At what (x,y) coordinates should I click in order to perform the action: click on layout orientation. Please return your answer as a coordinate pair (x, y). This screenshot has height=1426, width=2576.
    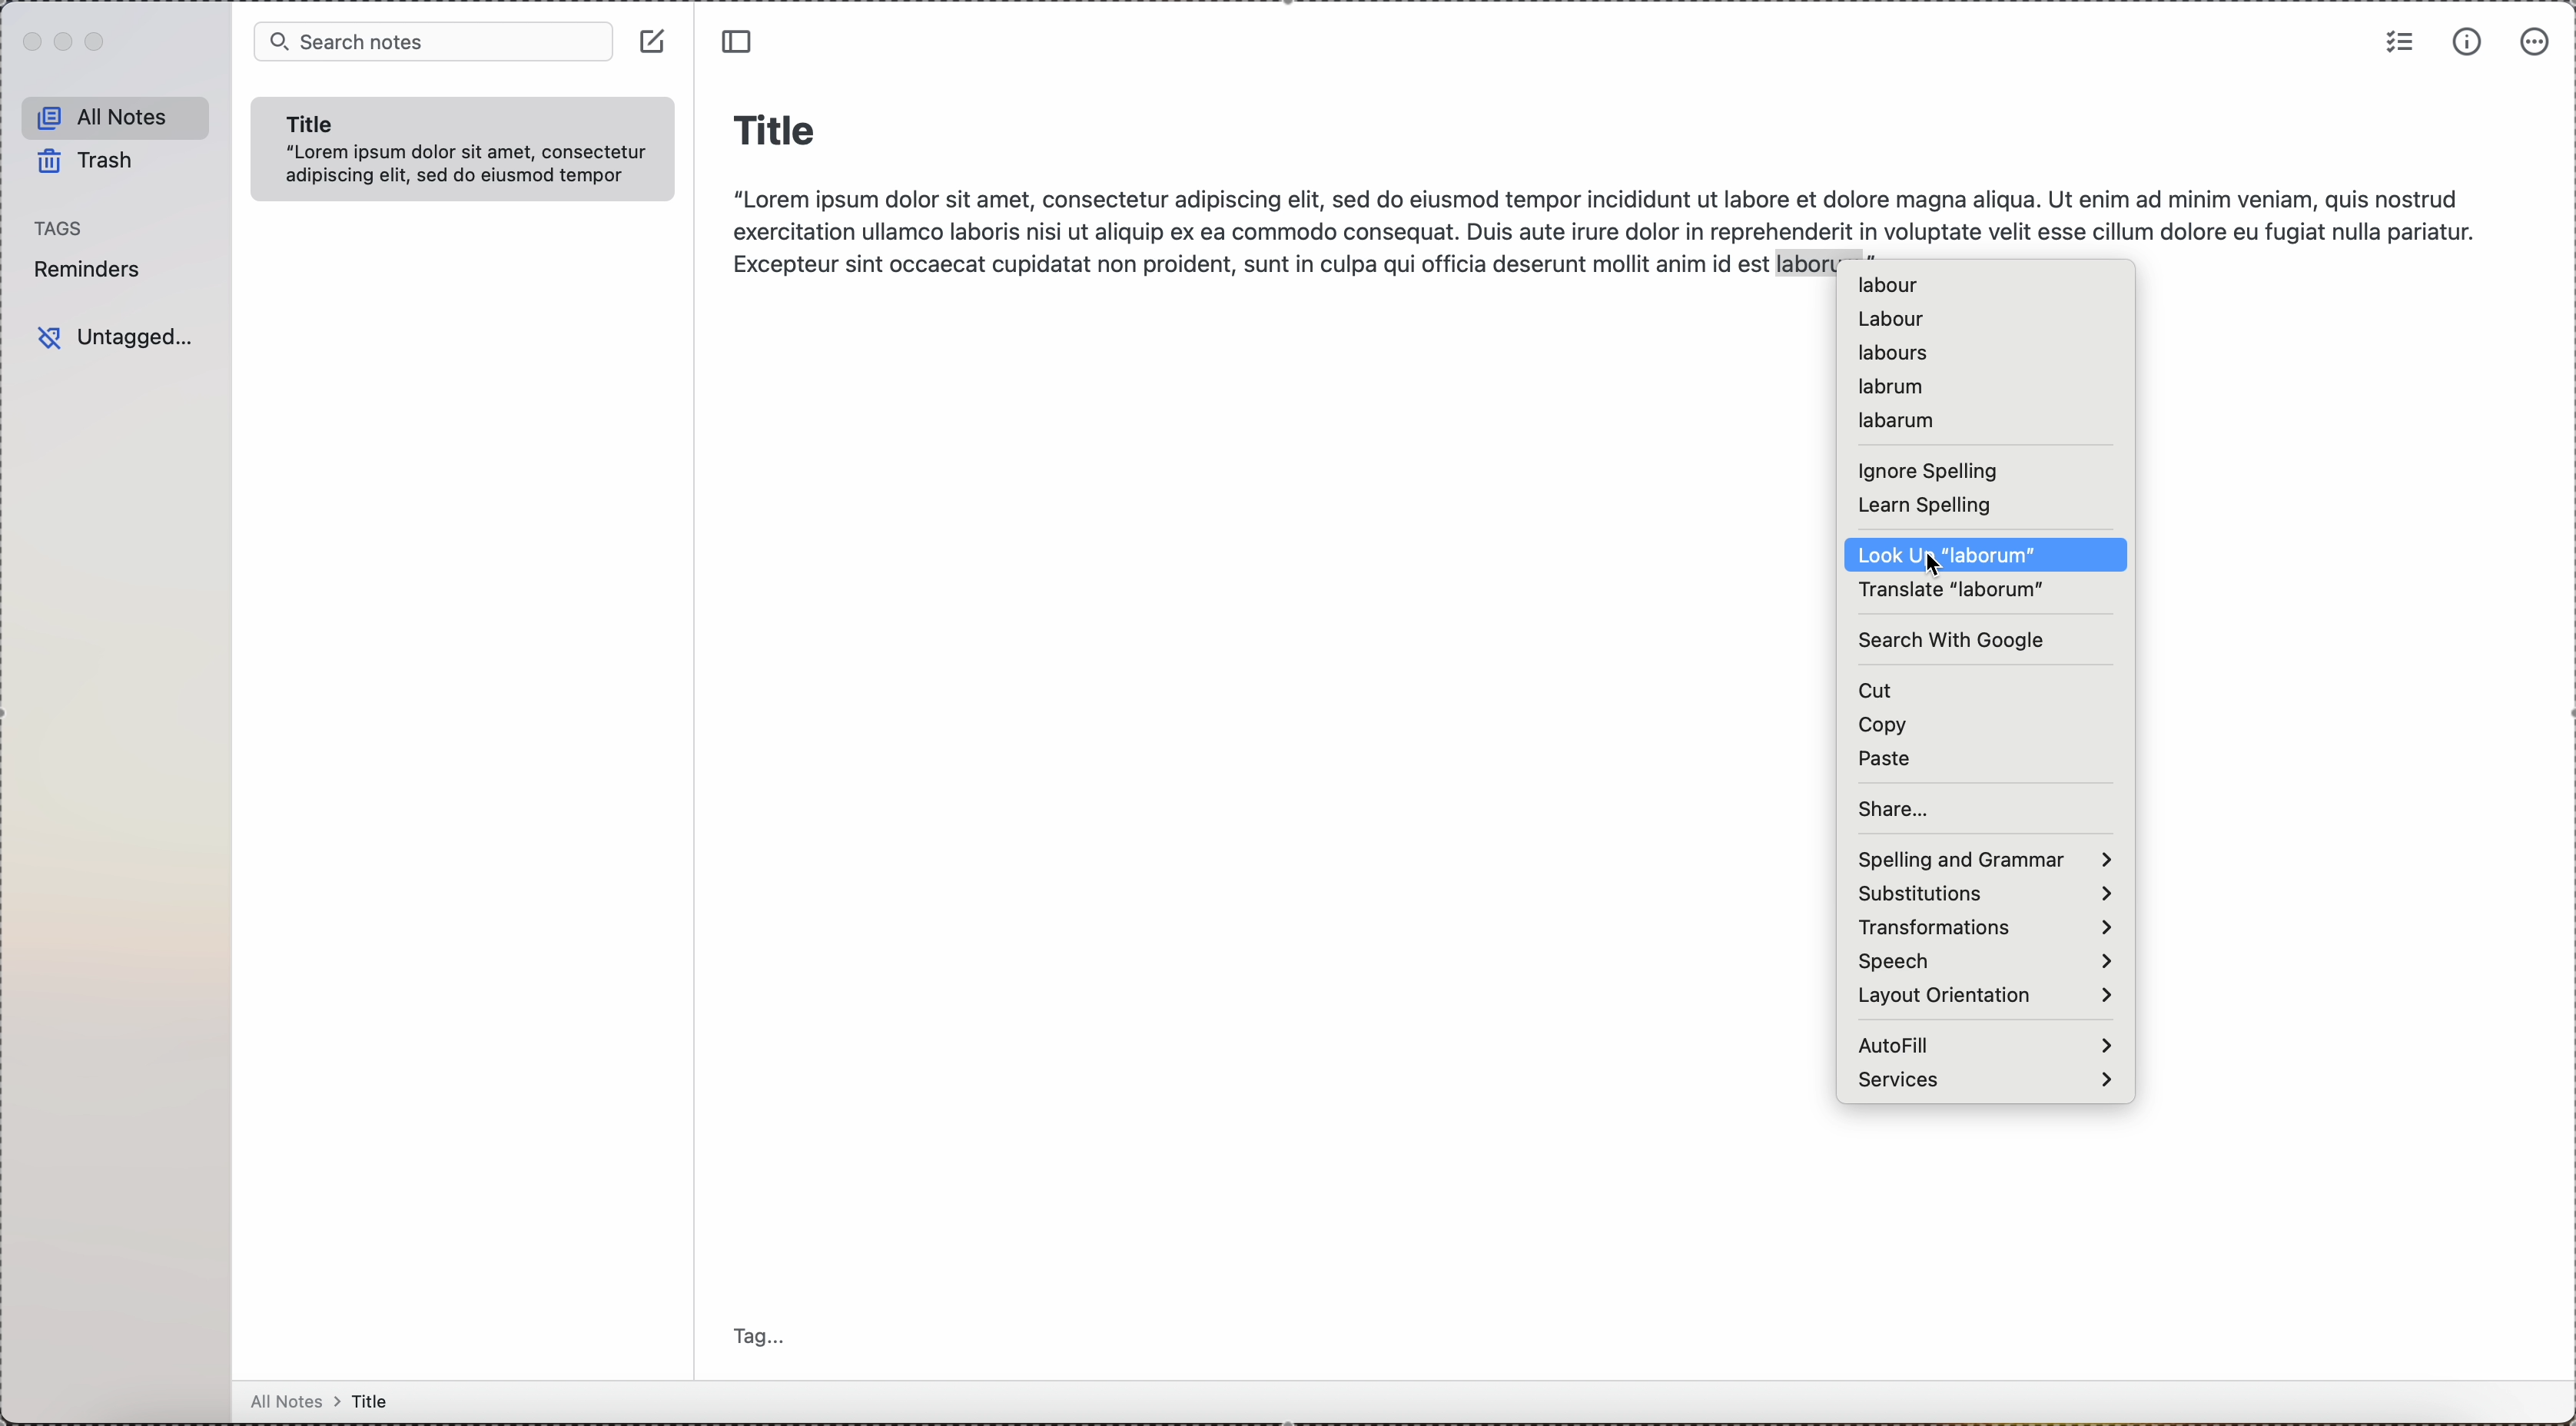
    Looking at the image, I should click on (1982, 998).